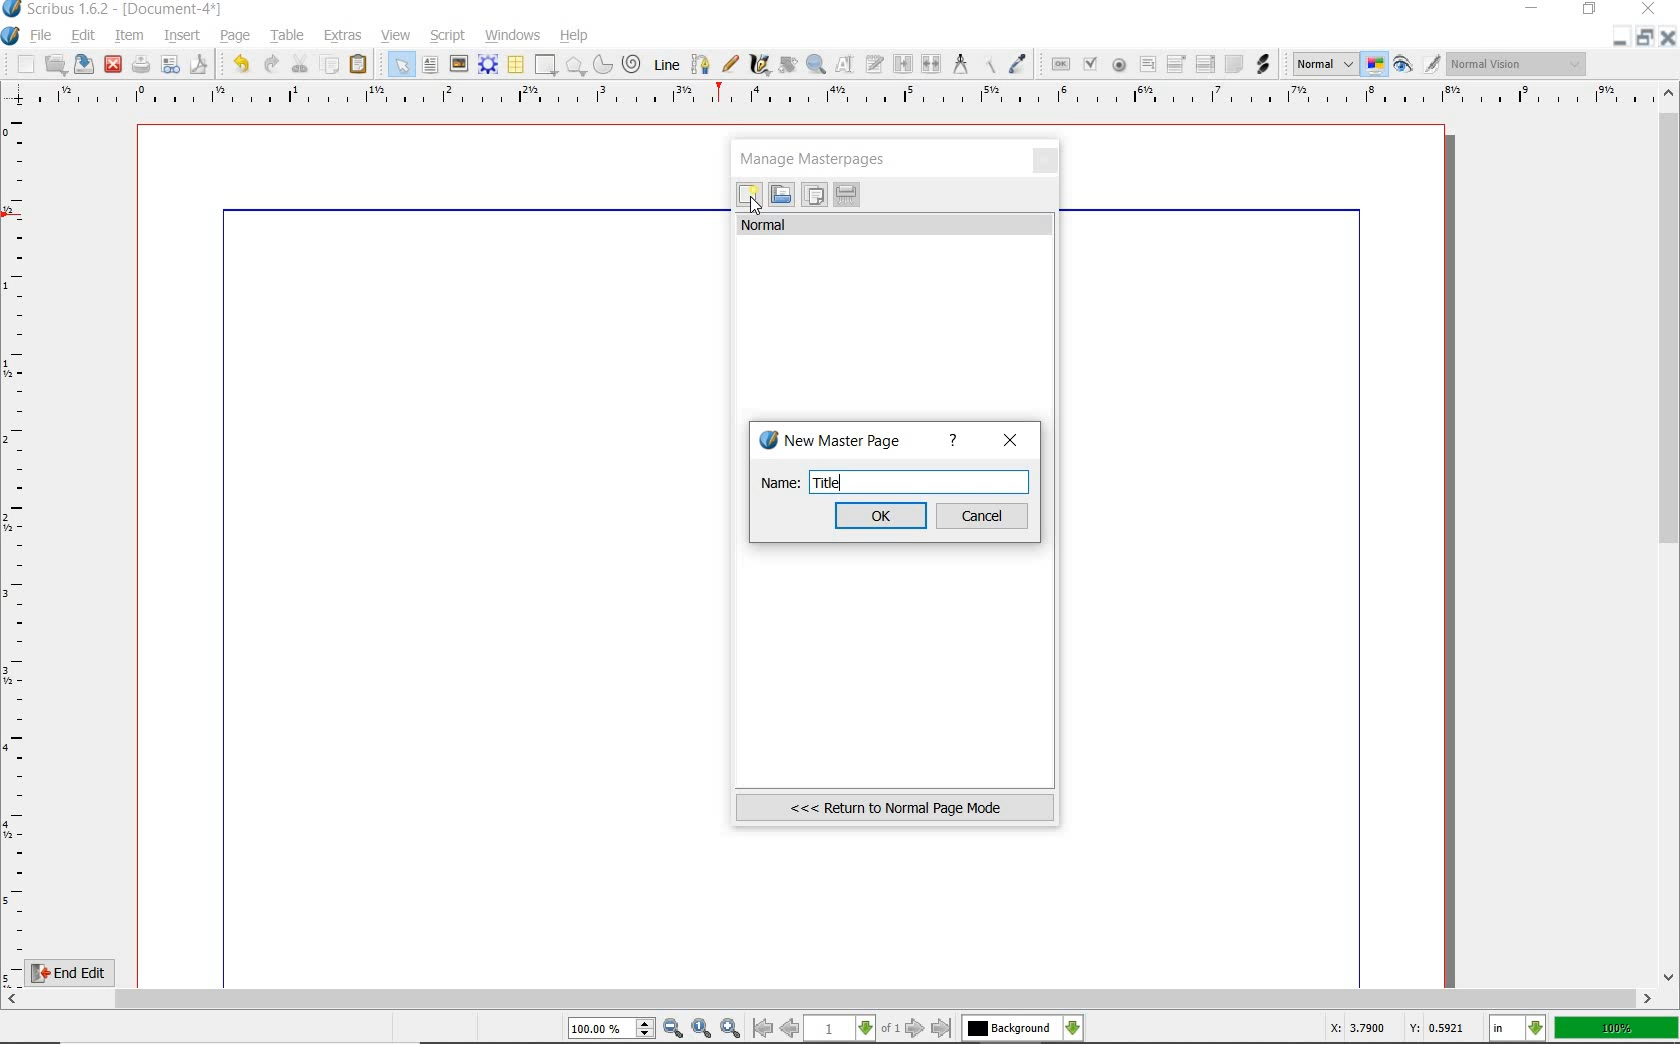 The height and width of the screenshot is (1044, 1680). I want to click on go to first page, so click(763, 1029).